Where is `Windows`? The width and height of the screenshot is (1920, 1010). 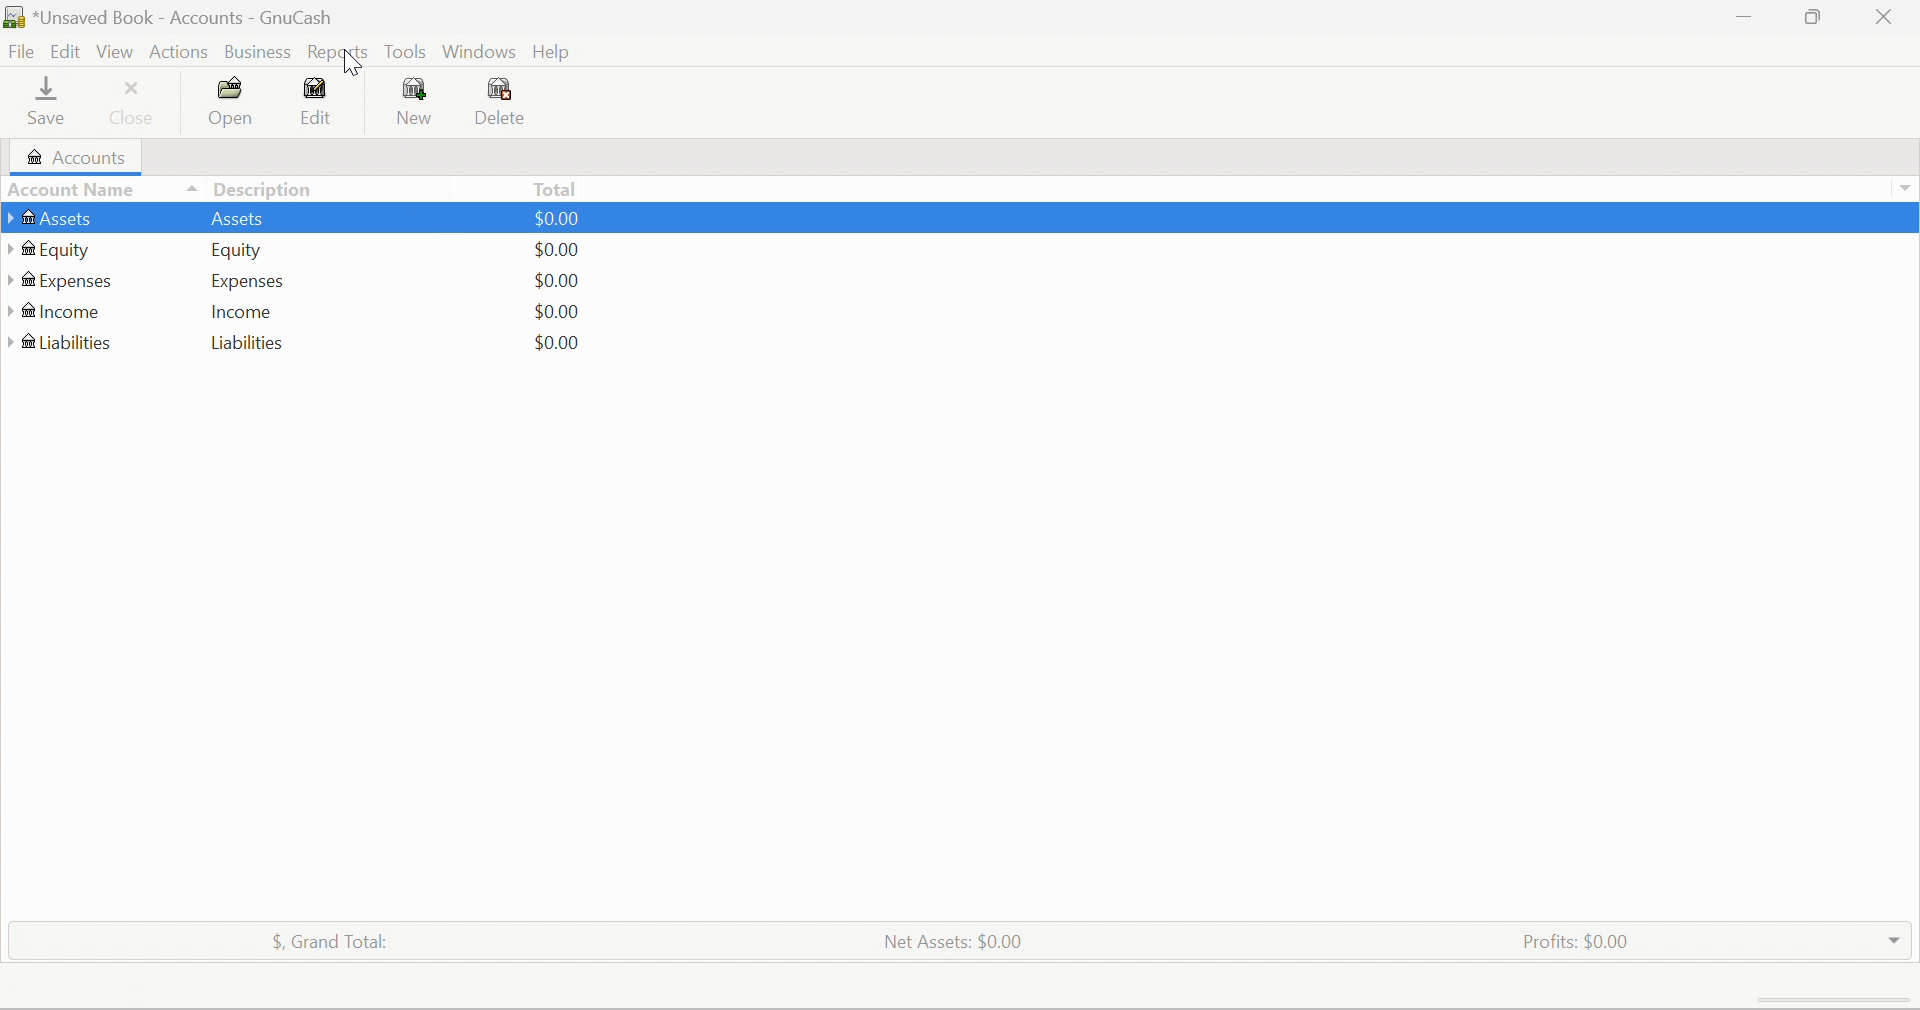
Windows is located at coordinates (477, 50).